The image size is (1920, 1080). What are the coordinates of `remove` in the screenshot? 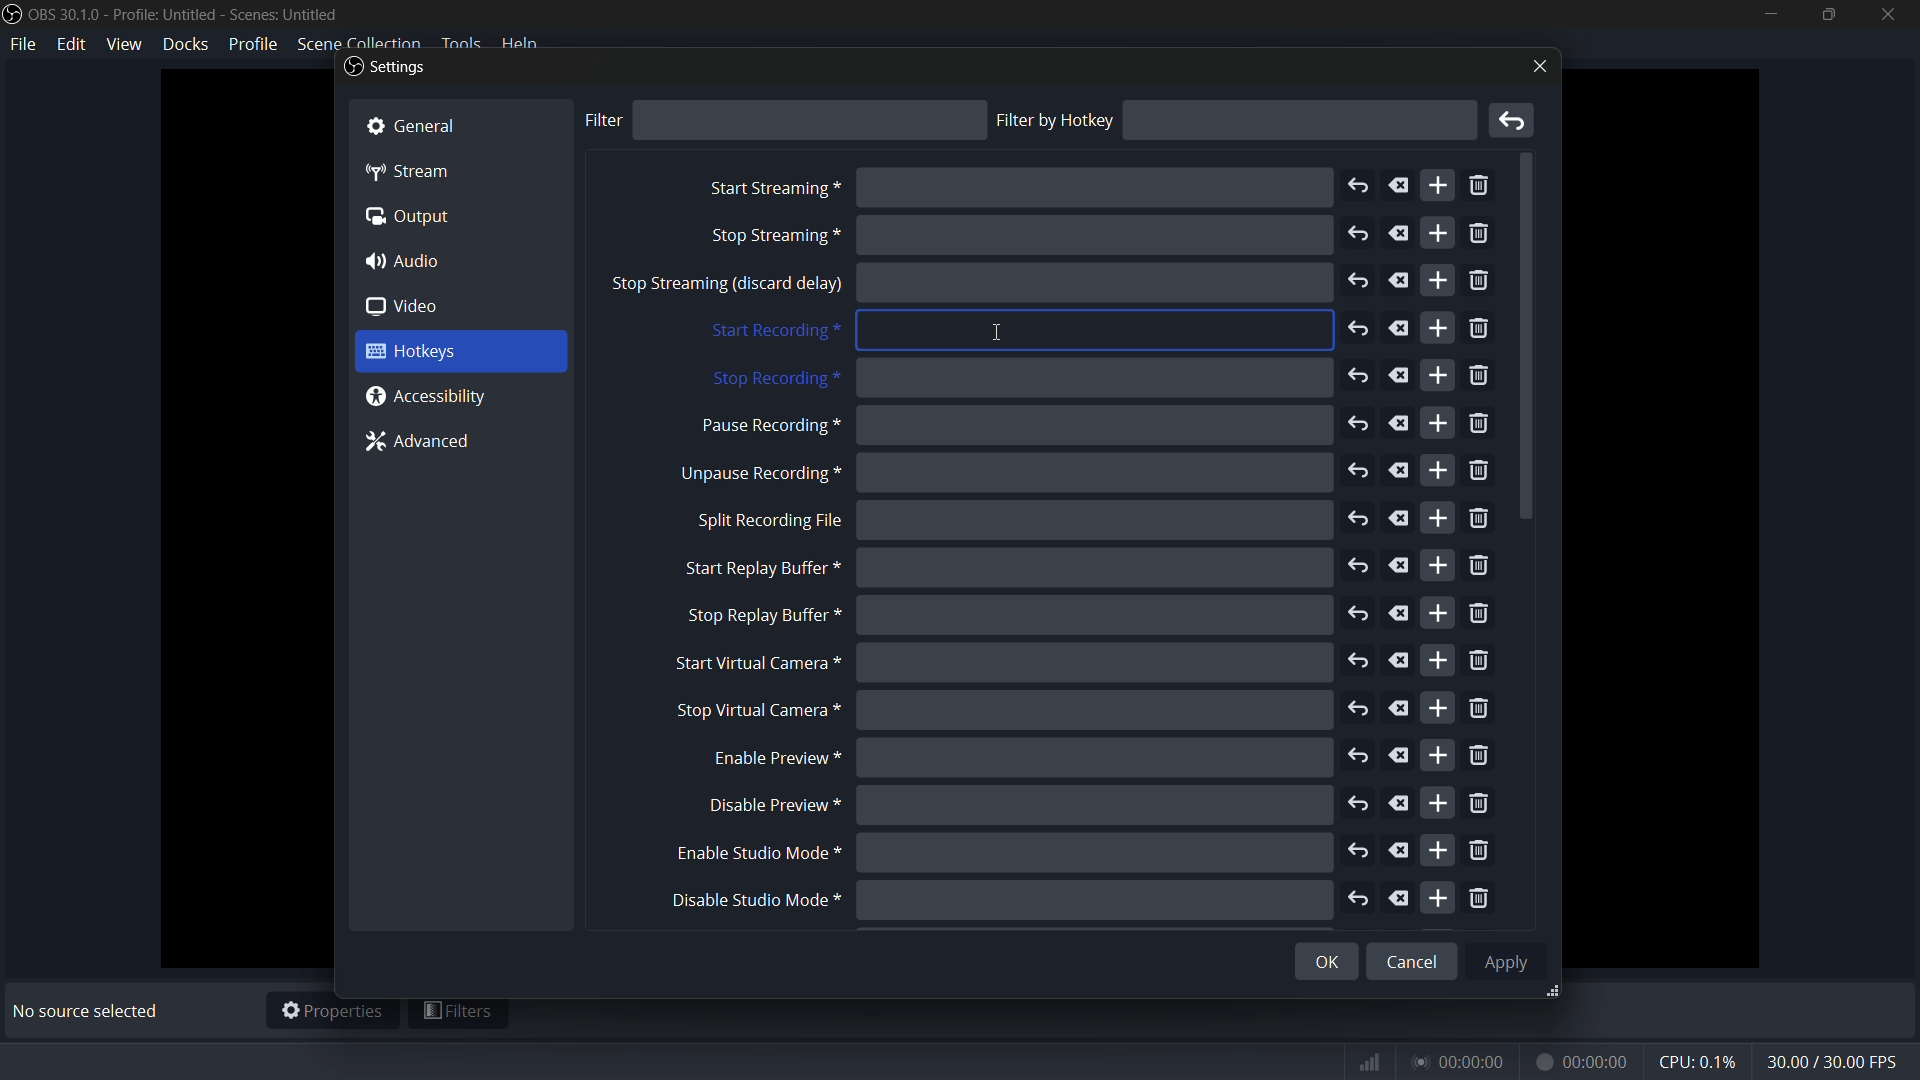 It's located at (1483, 756).